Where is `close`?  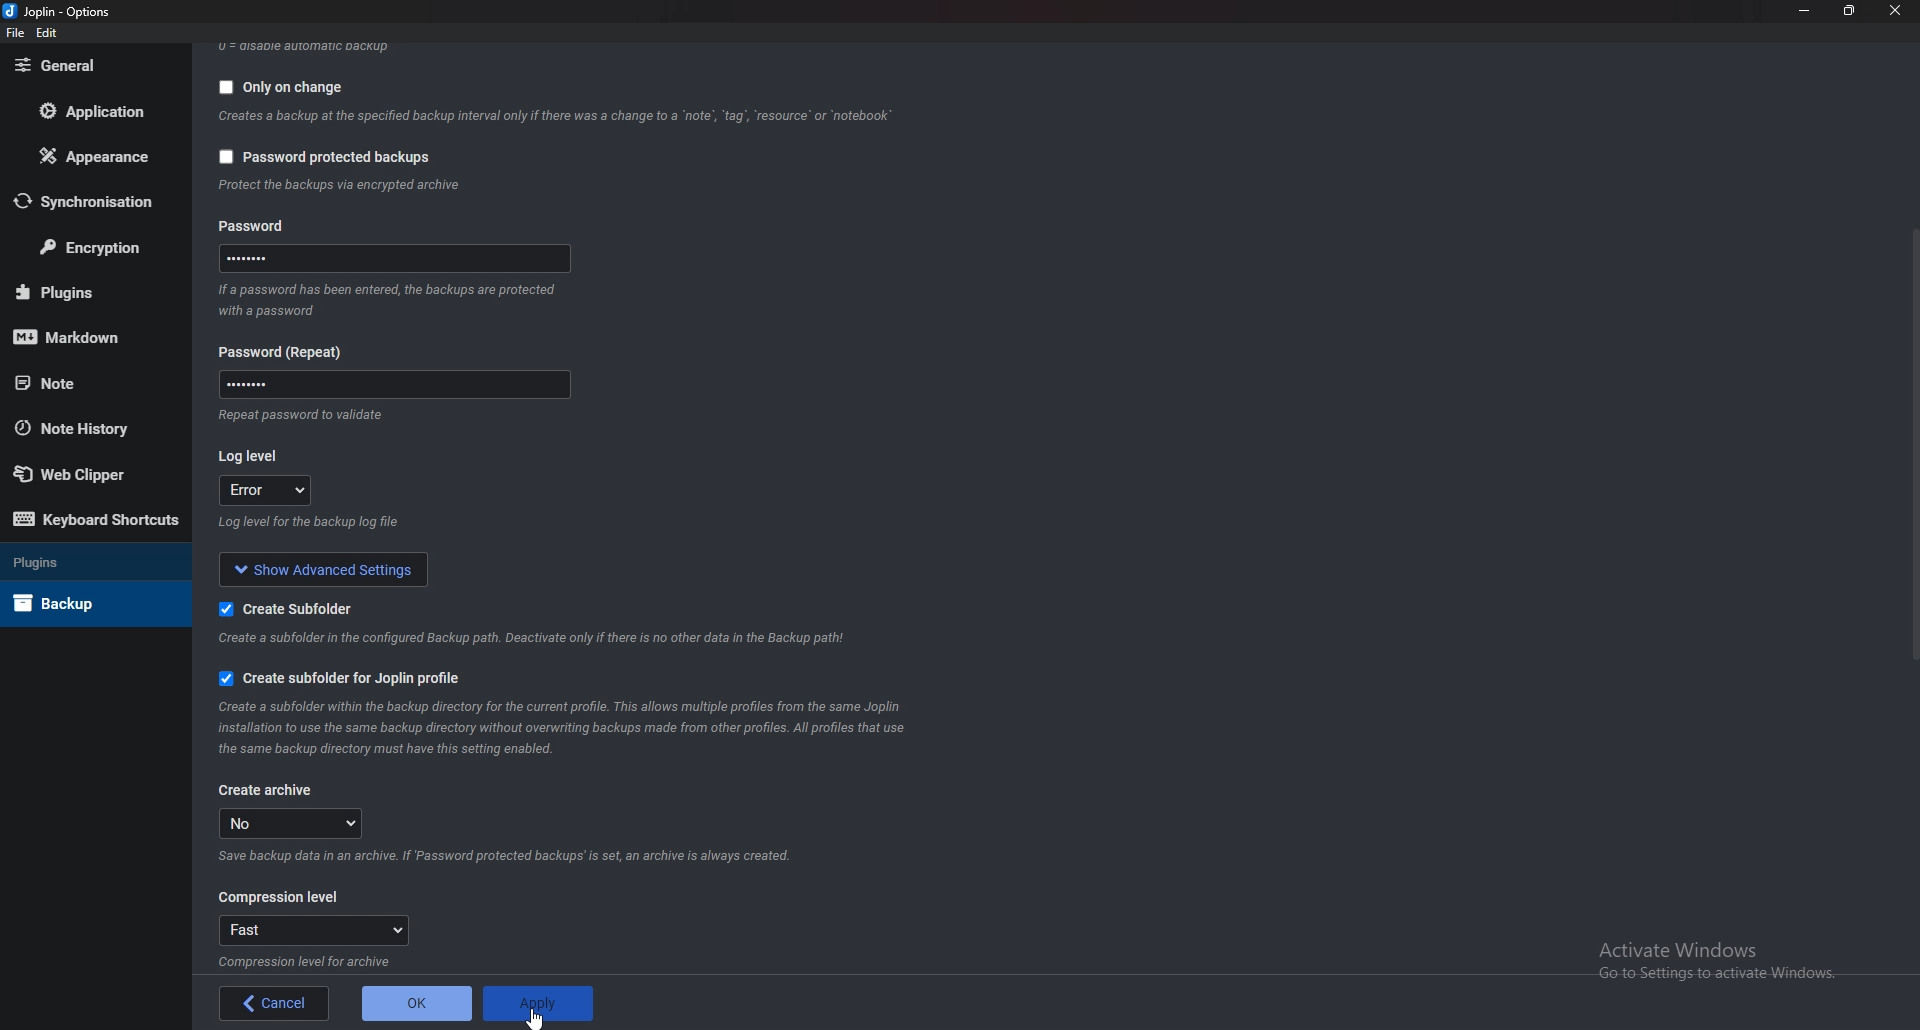
close is located at coordinates (1898, 10).